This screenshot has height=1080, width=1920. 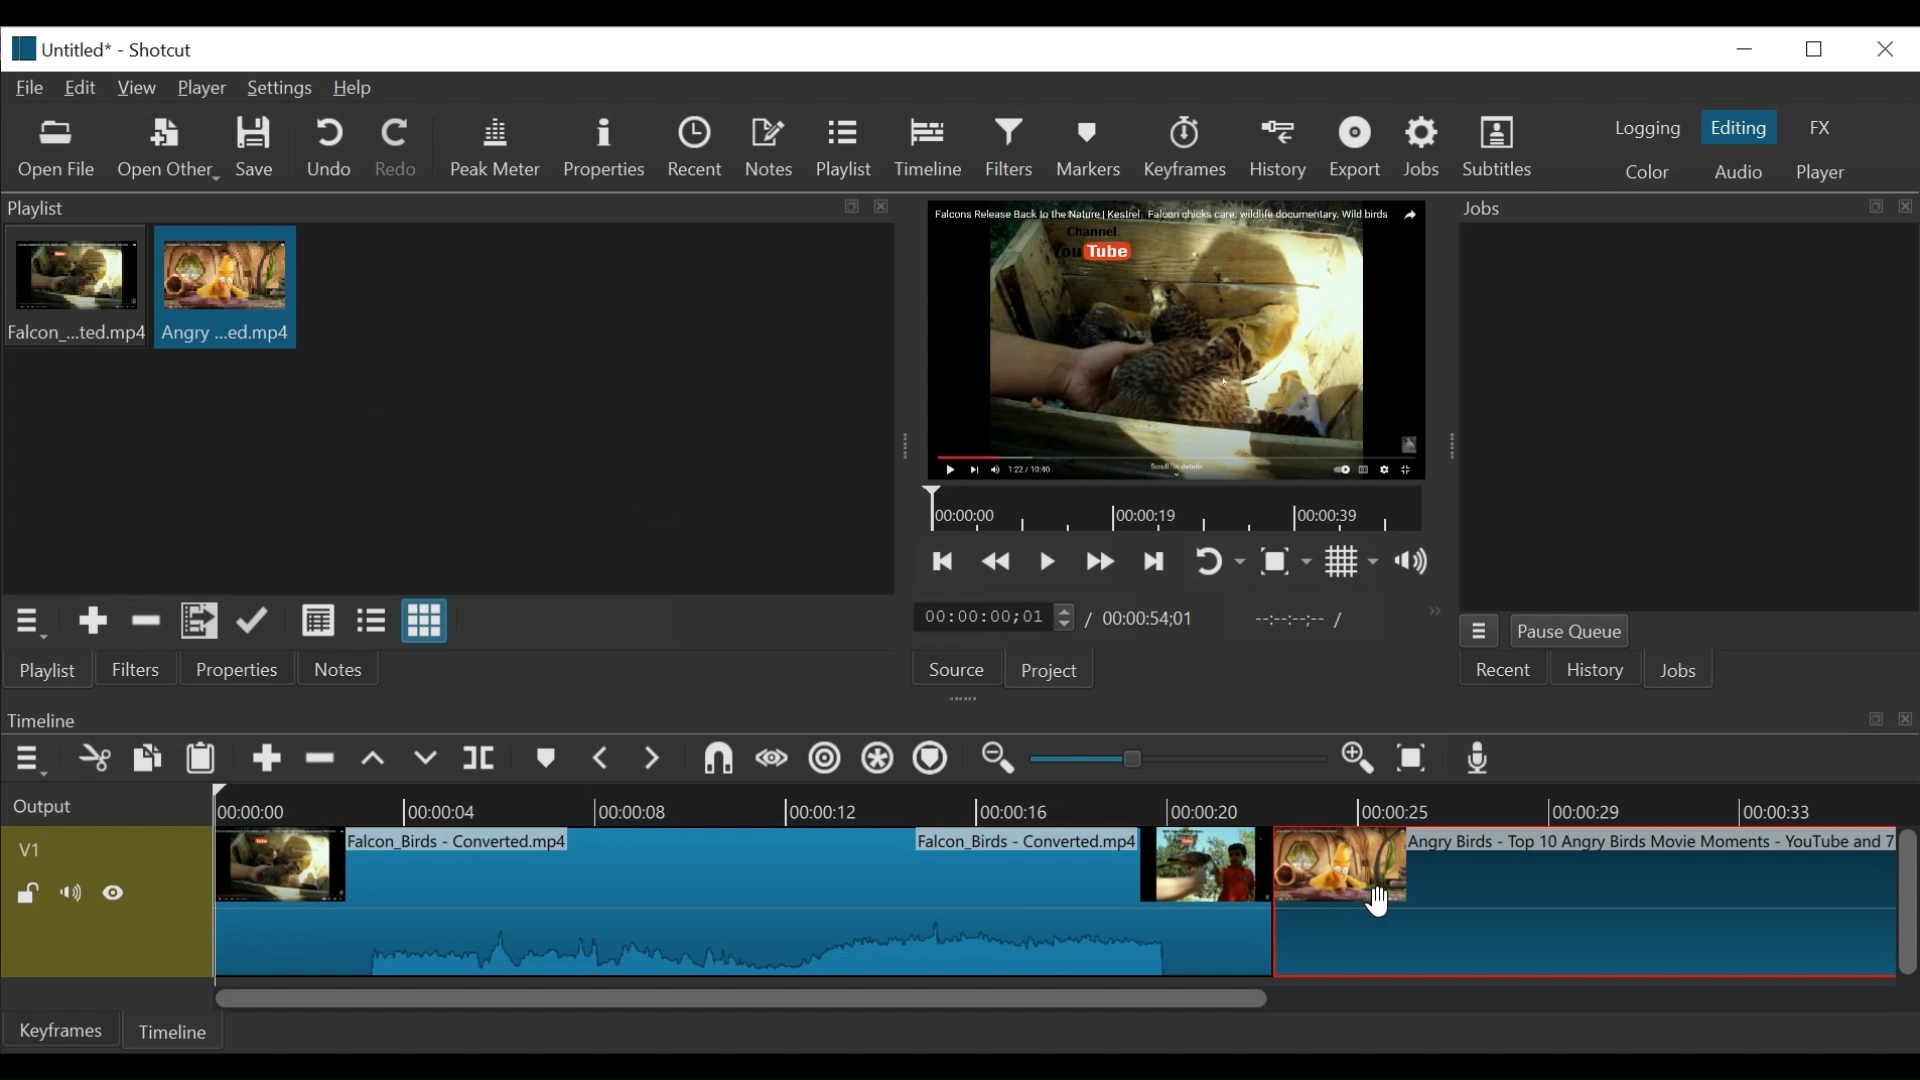 What do you see at coordinates (1479, 628) in the screenshot?
I see `jobs menu` at bounding box center [1479, 628].